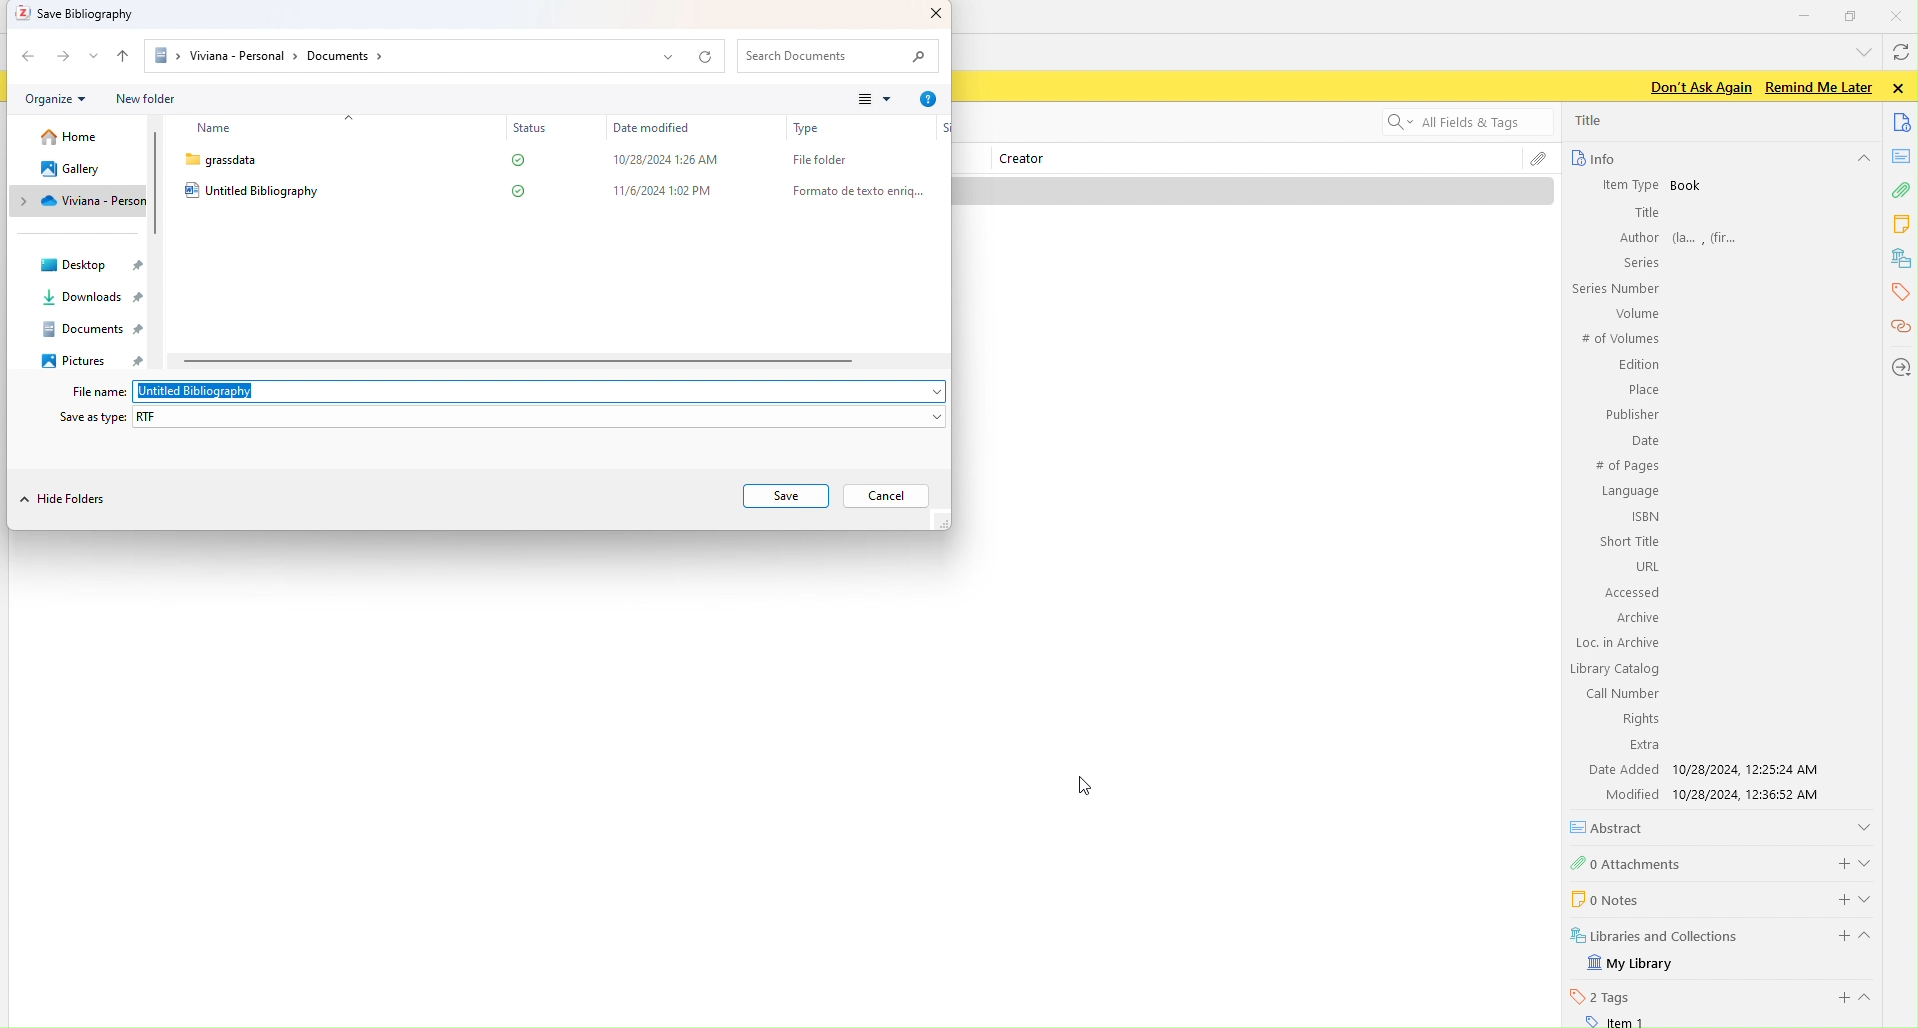 This screenshot has height=1028, width=1918. What do you see at coordinates (1711, 236) in the screenshot?
I see `fa, fr` at bounding box center [1711, 236].